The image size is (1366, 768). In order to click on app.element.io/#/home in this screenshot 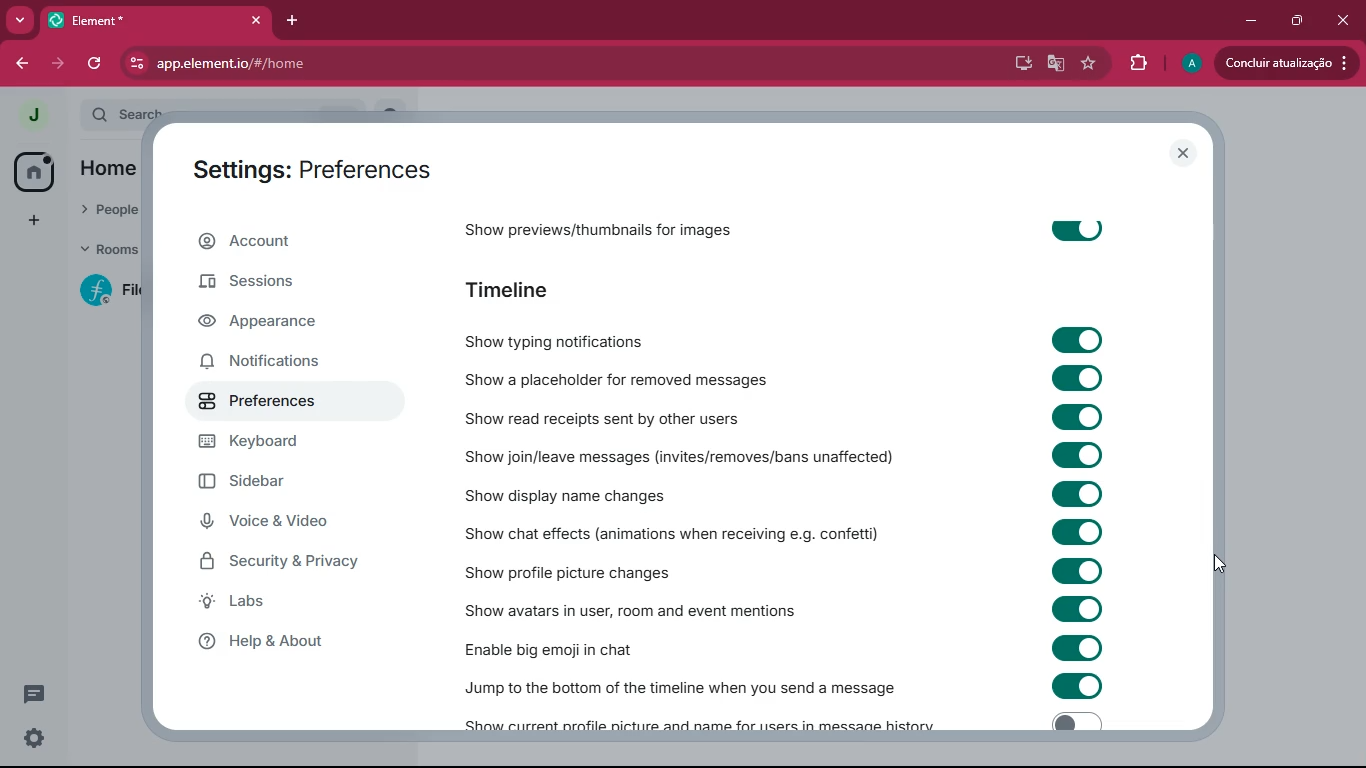, I will do `click(324, 63)`.